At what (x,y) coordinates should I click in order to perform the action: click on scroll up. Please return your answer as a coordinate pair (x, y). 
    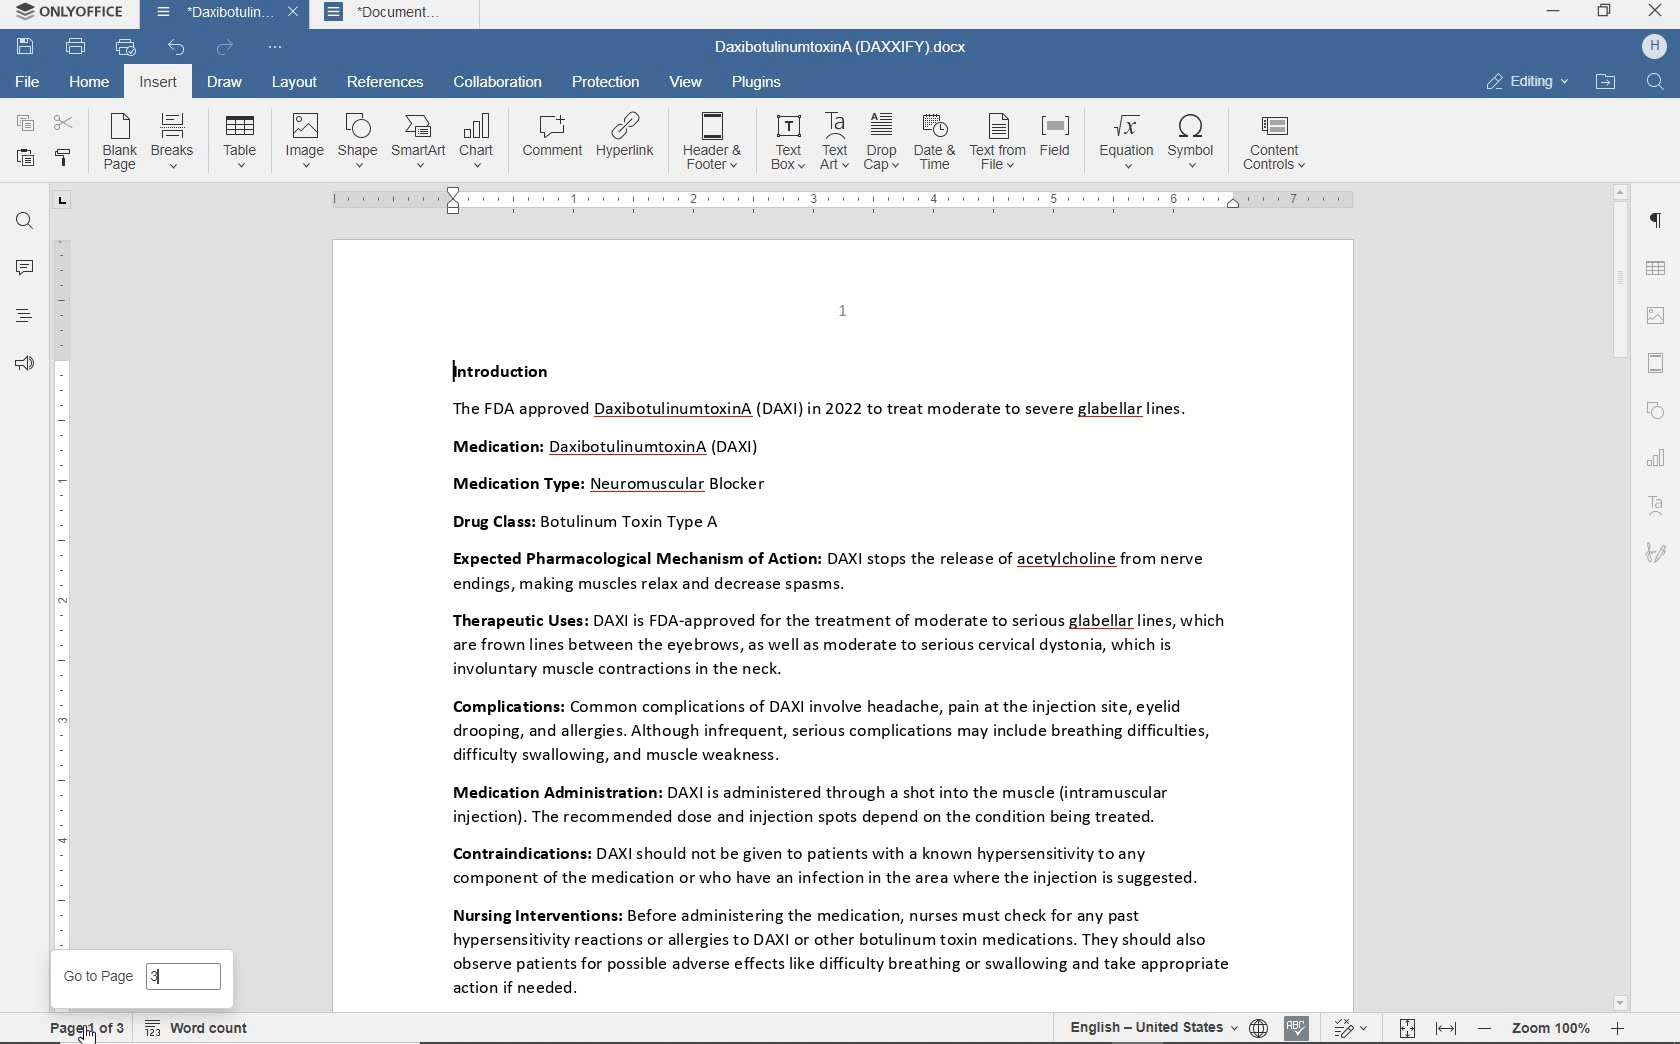
    Looking at the image, I should click on (1621, 193).